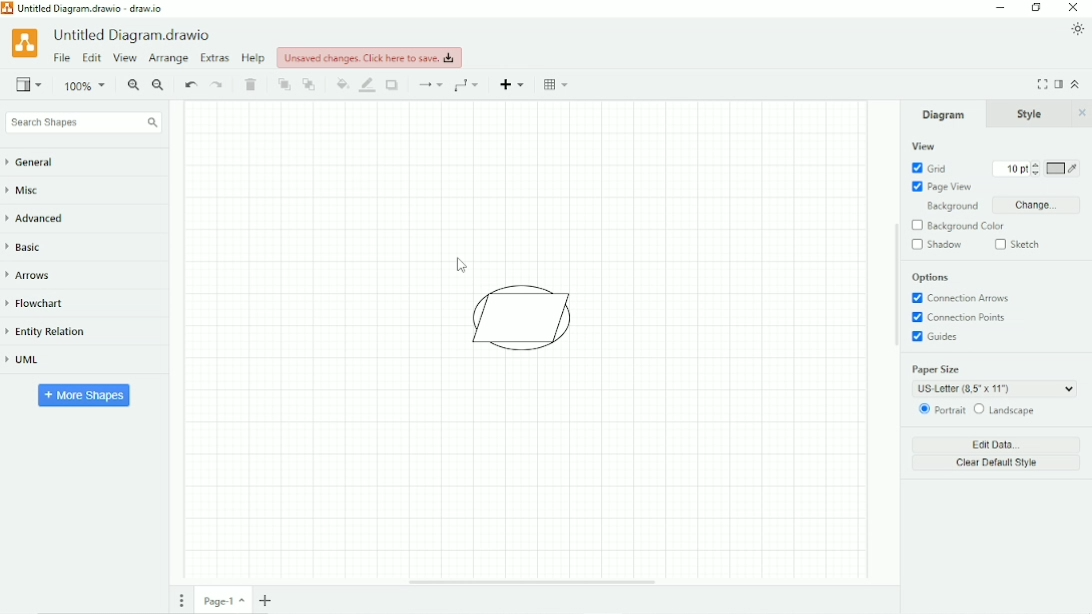 This screenshot has width=1092, height=614. Describe the element at coordinates (125, 59) in the screenshot. I see `View` at that location.